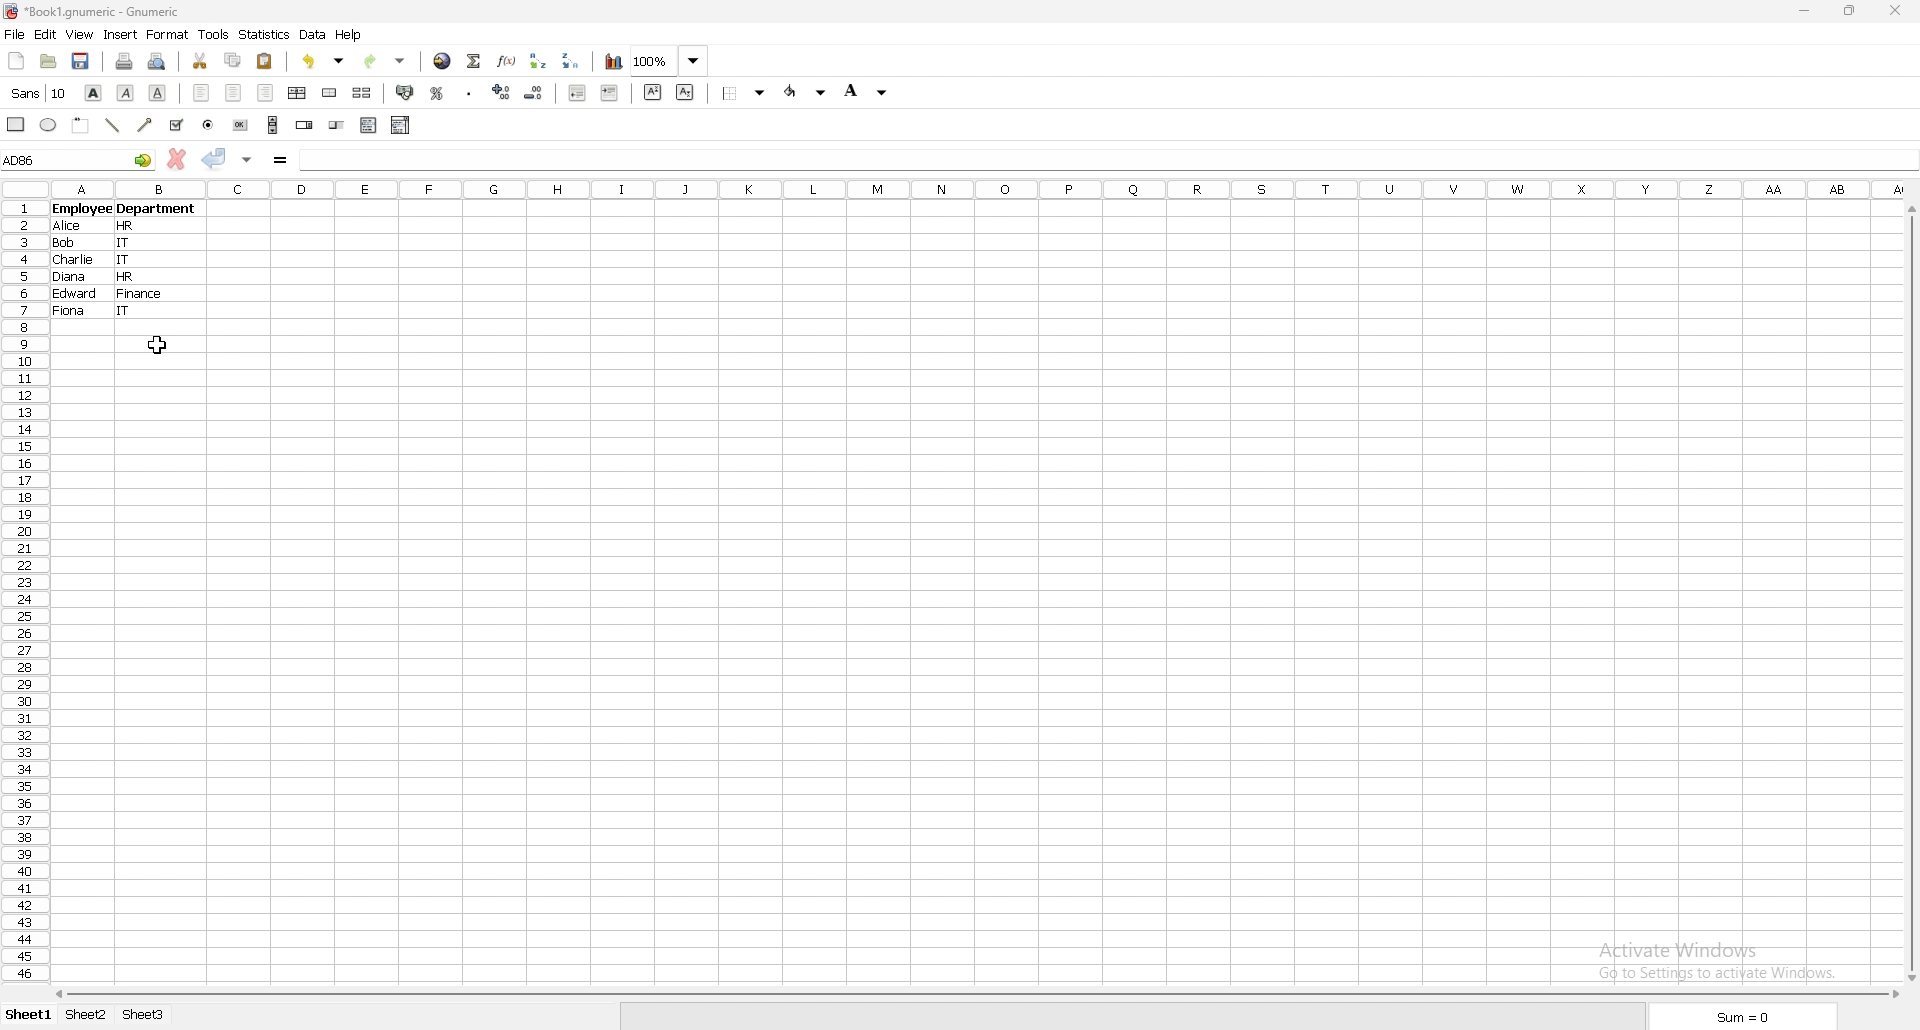  Describe the element at coordinates (443, 61) in the screenshot. I see `hyperlink` at that location.